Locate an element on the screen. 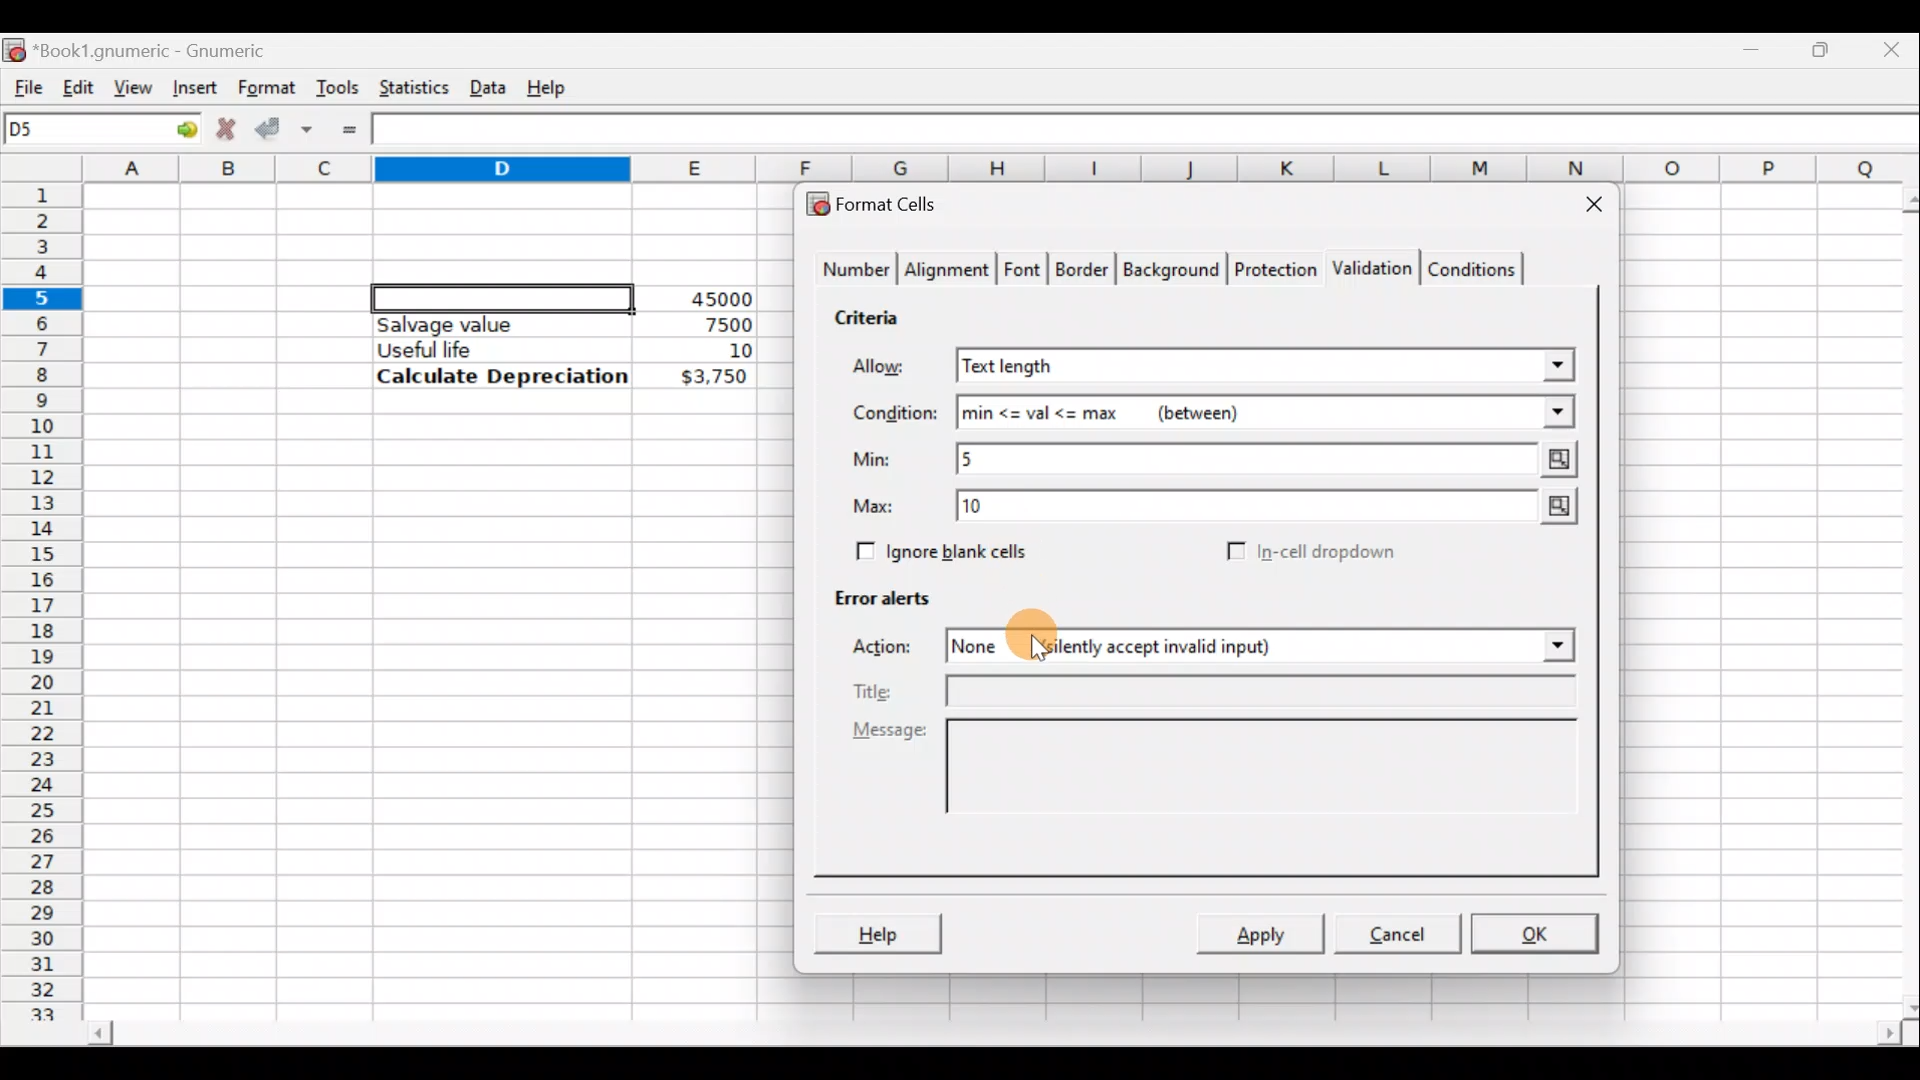 Image resolution: width=1920 pixels, height=1080 pixels. Selected cell is located at coordinates (503, 295).